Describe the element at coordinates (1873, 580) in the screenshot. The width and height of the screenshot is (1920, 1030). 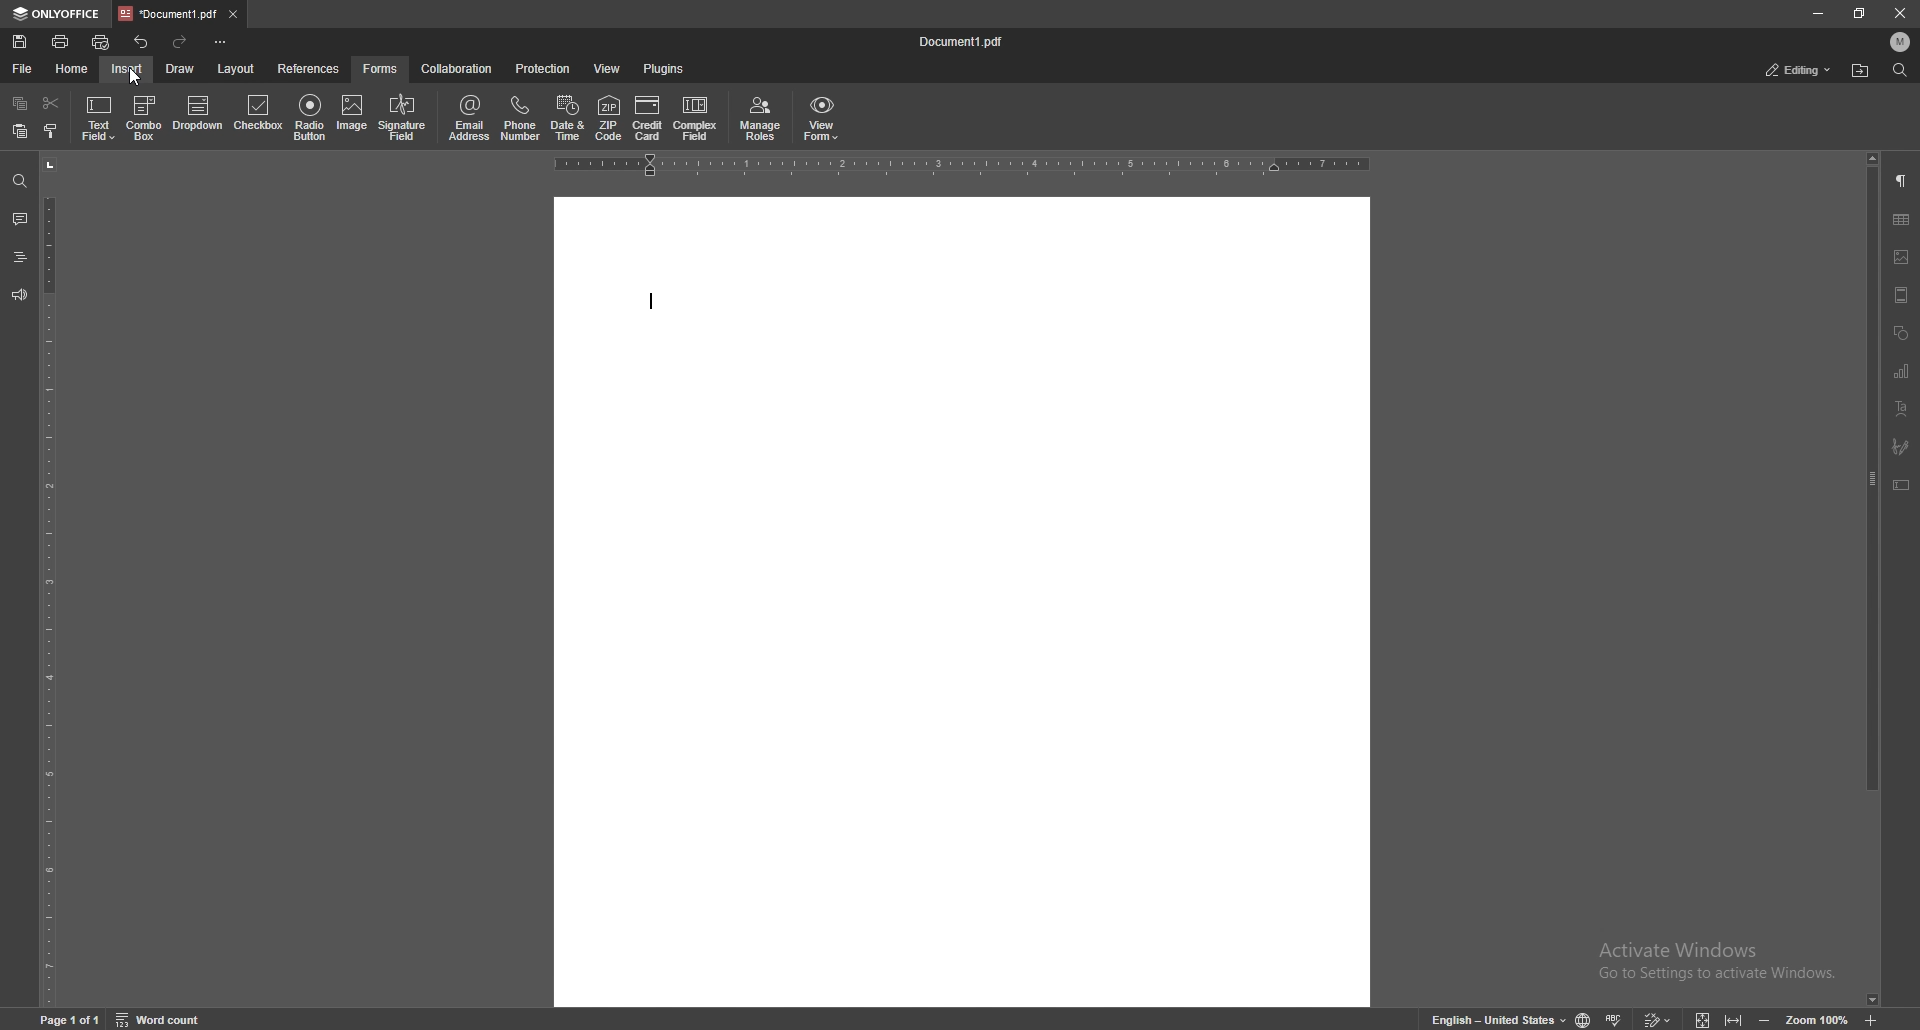
I see `scroll bar` at that location.